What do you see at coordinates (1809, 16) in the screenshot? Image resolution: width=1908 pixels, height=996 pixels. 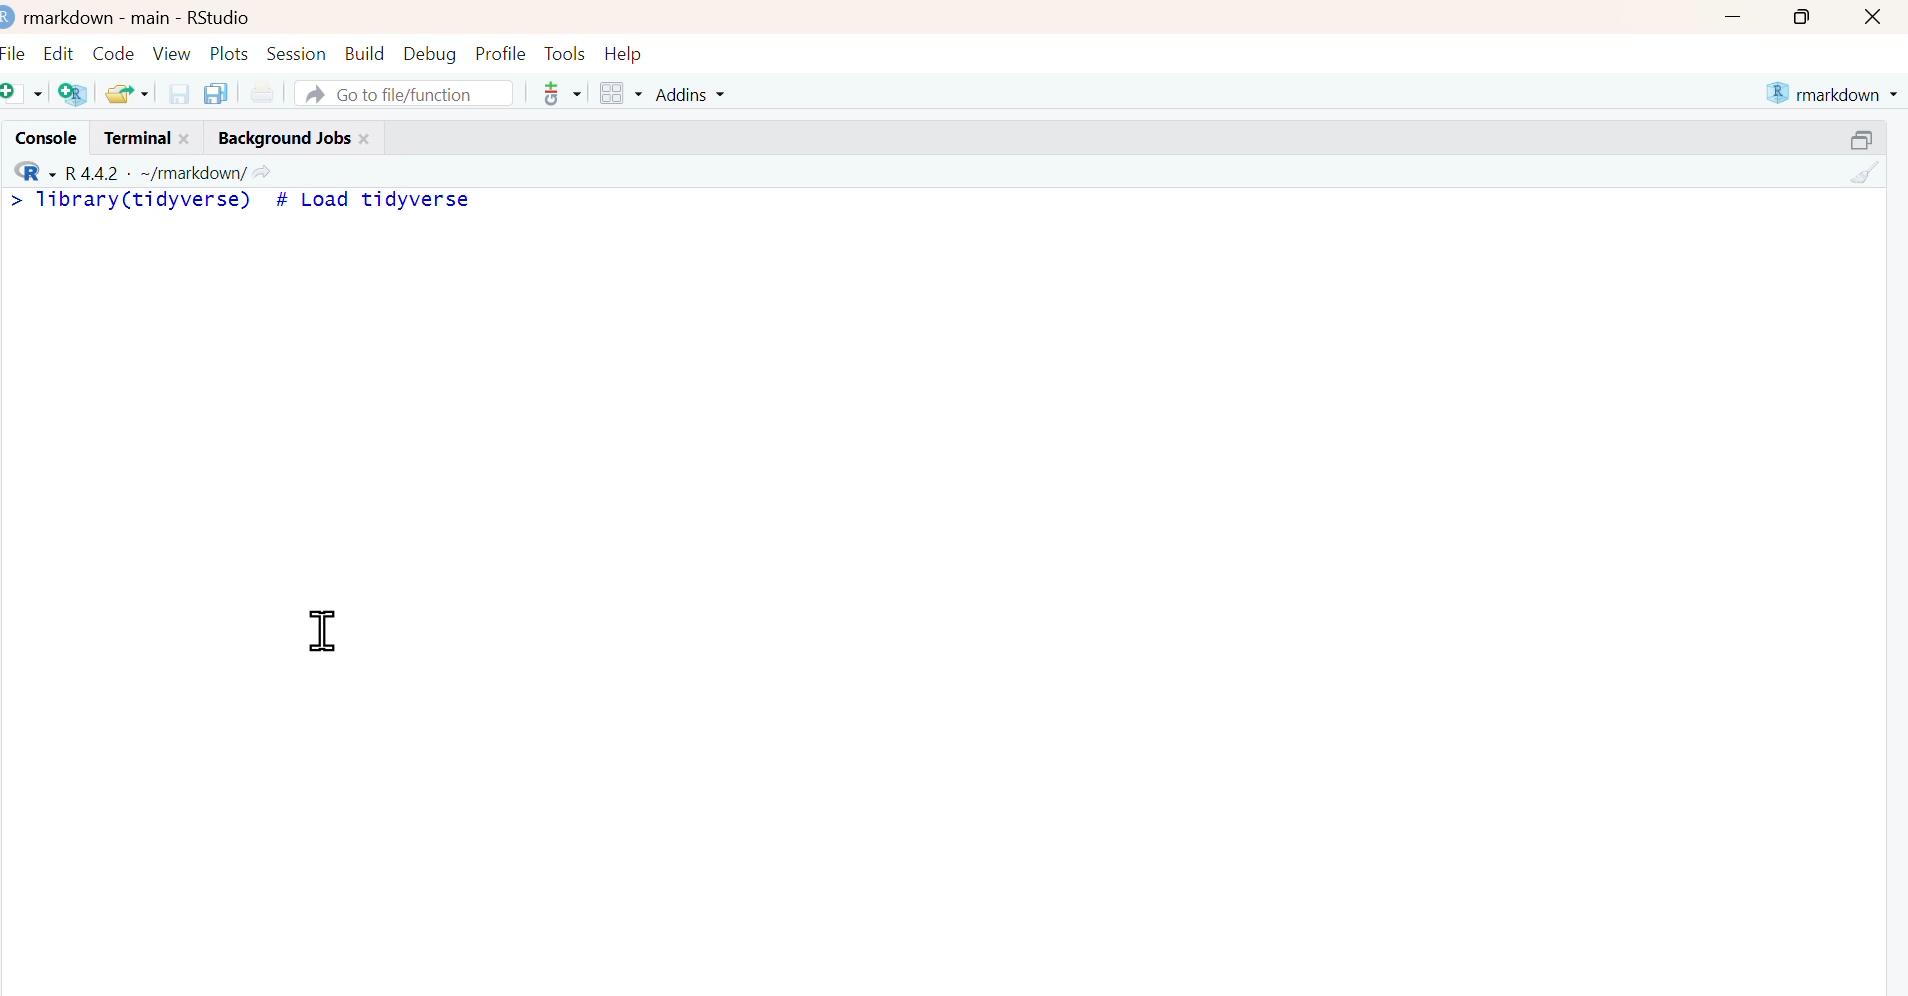 I see `maximize` at bounding box center [1809, 16].